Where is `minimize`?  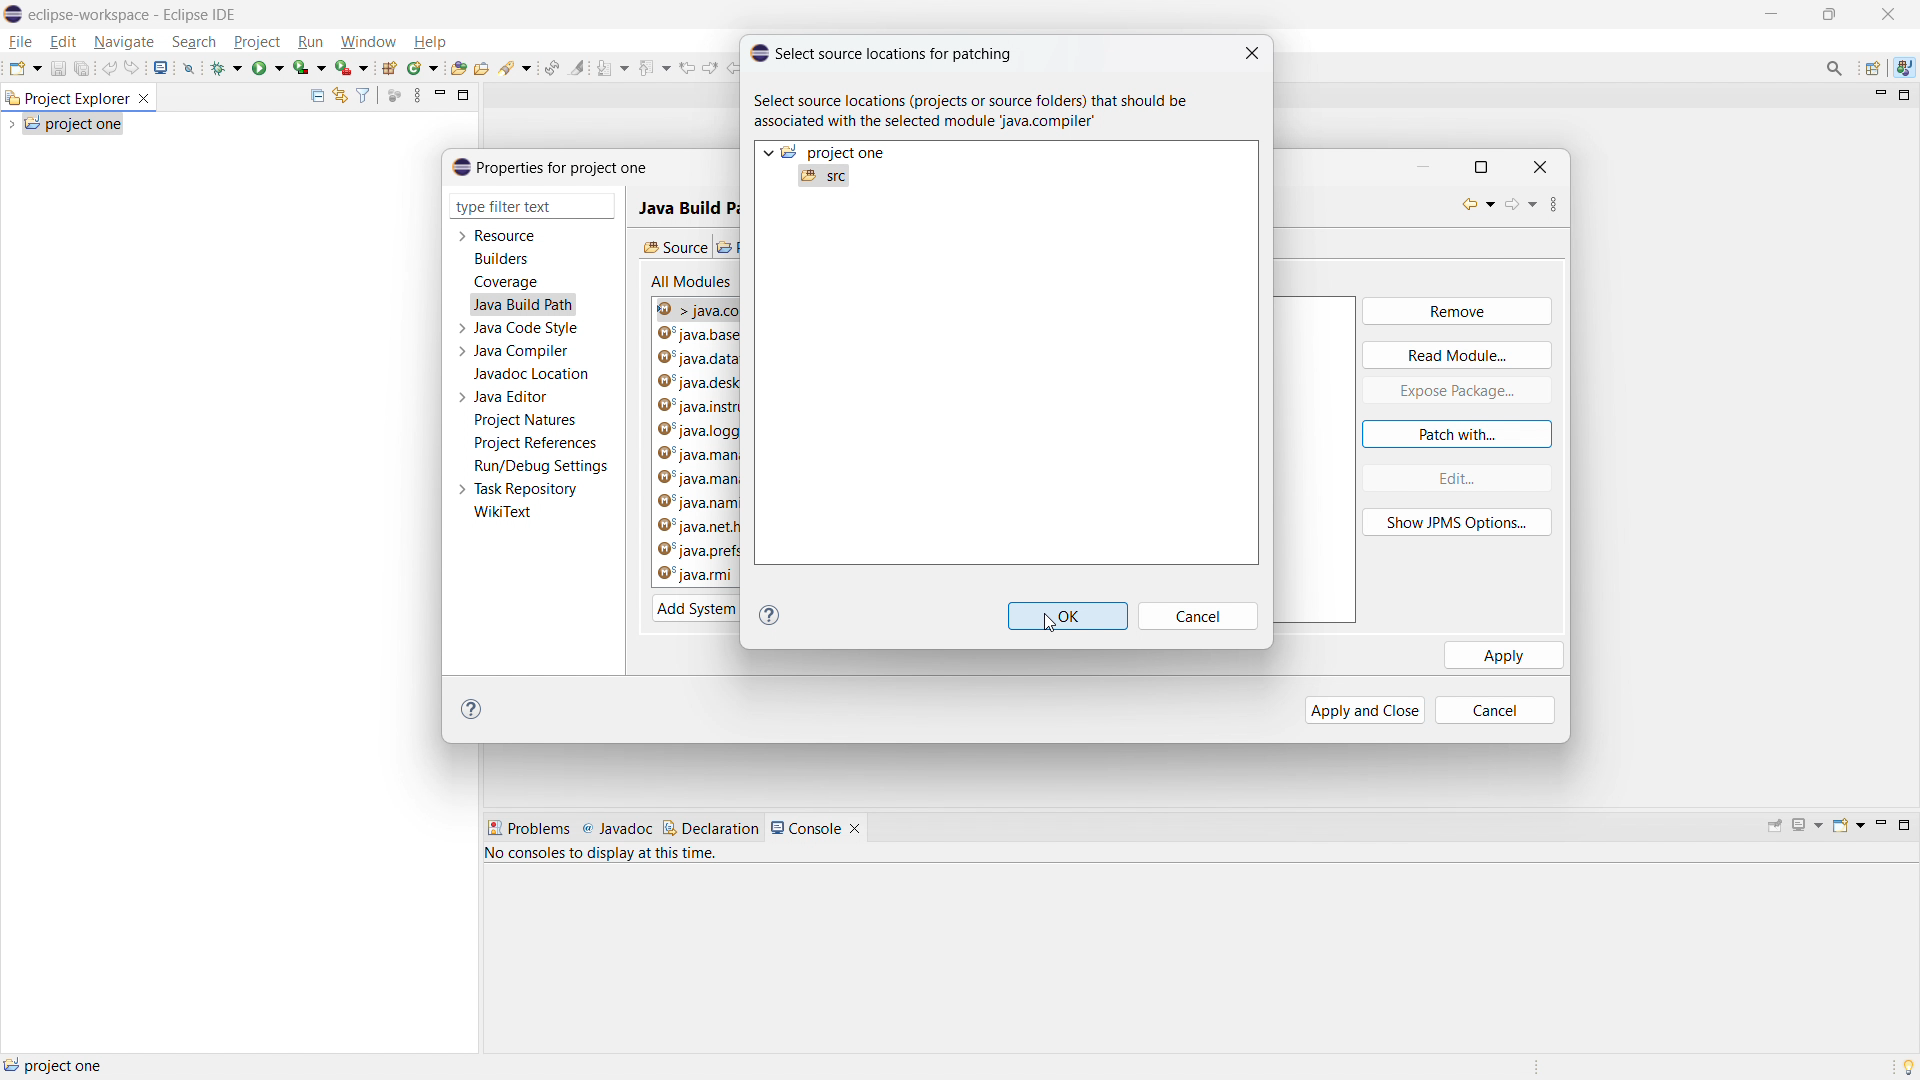
minimize is located at coordinates (1426, 165).